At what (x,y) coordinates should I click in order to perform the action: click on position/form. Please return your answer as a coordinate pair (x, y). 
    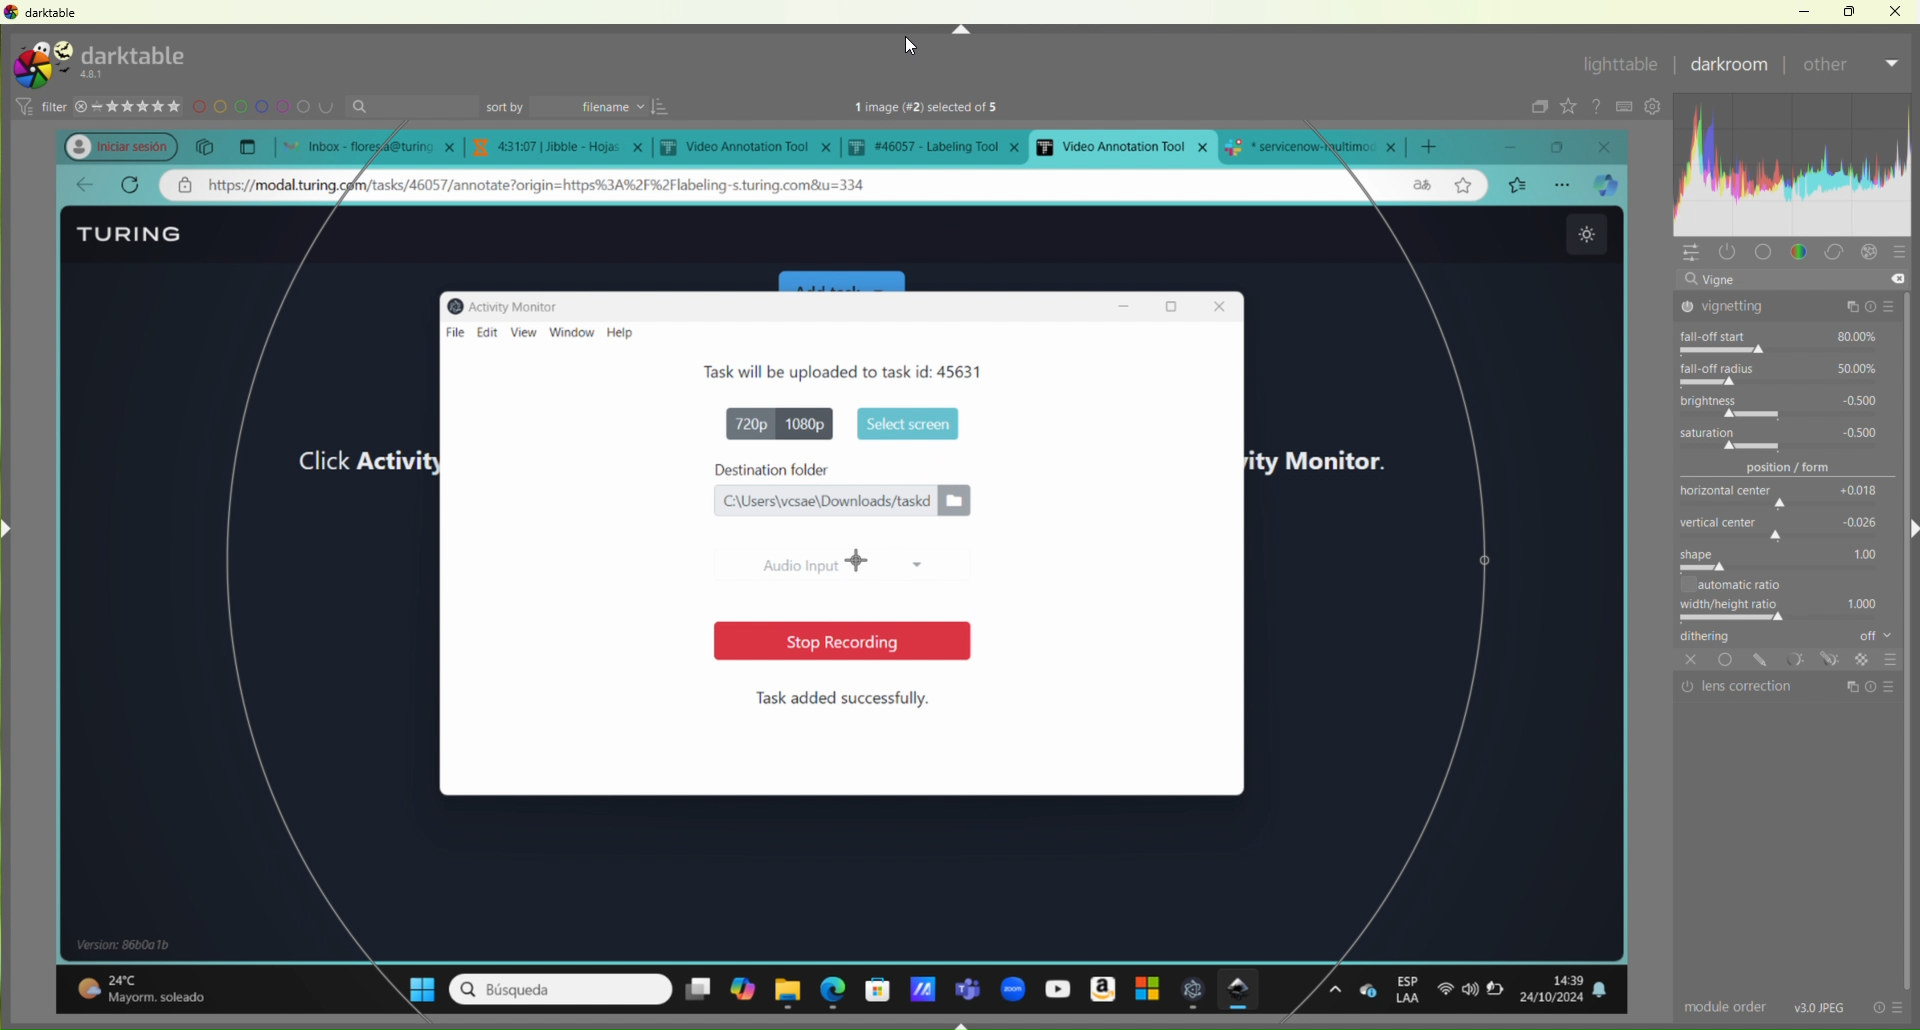
    Looking at the image, I should click on (1779, 466).